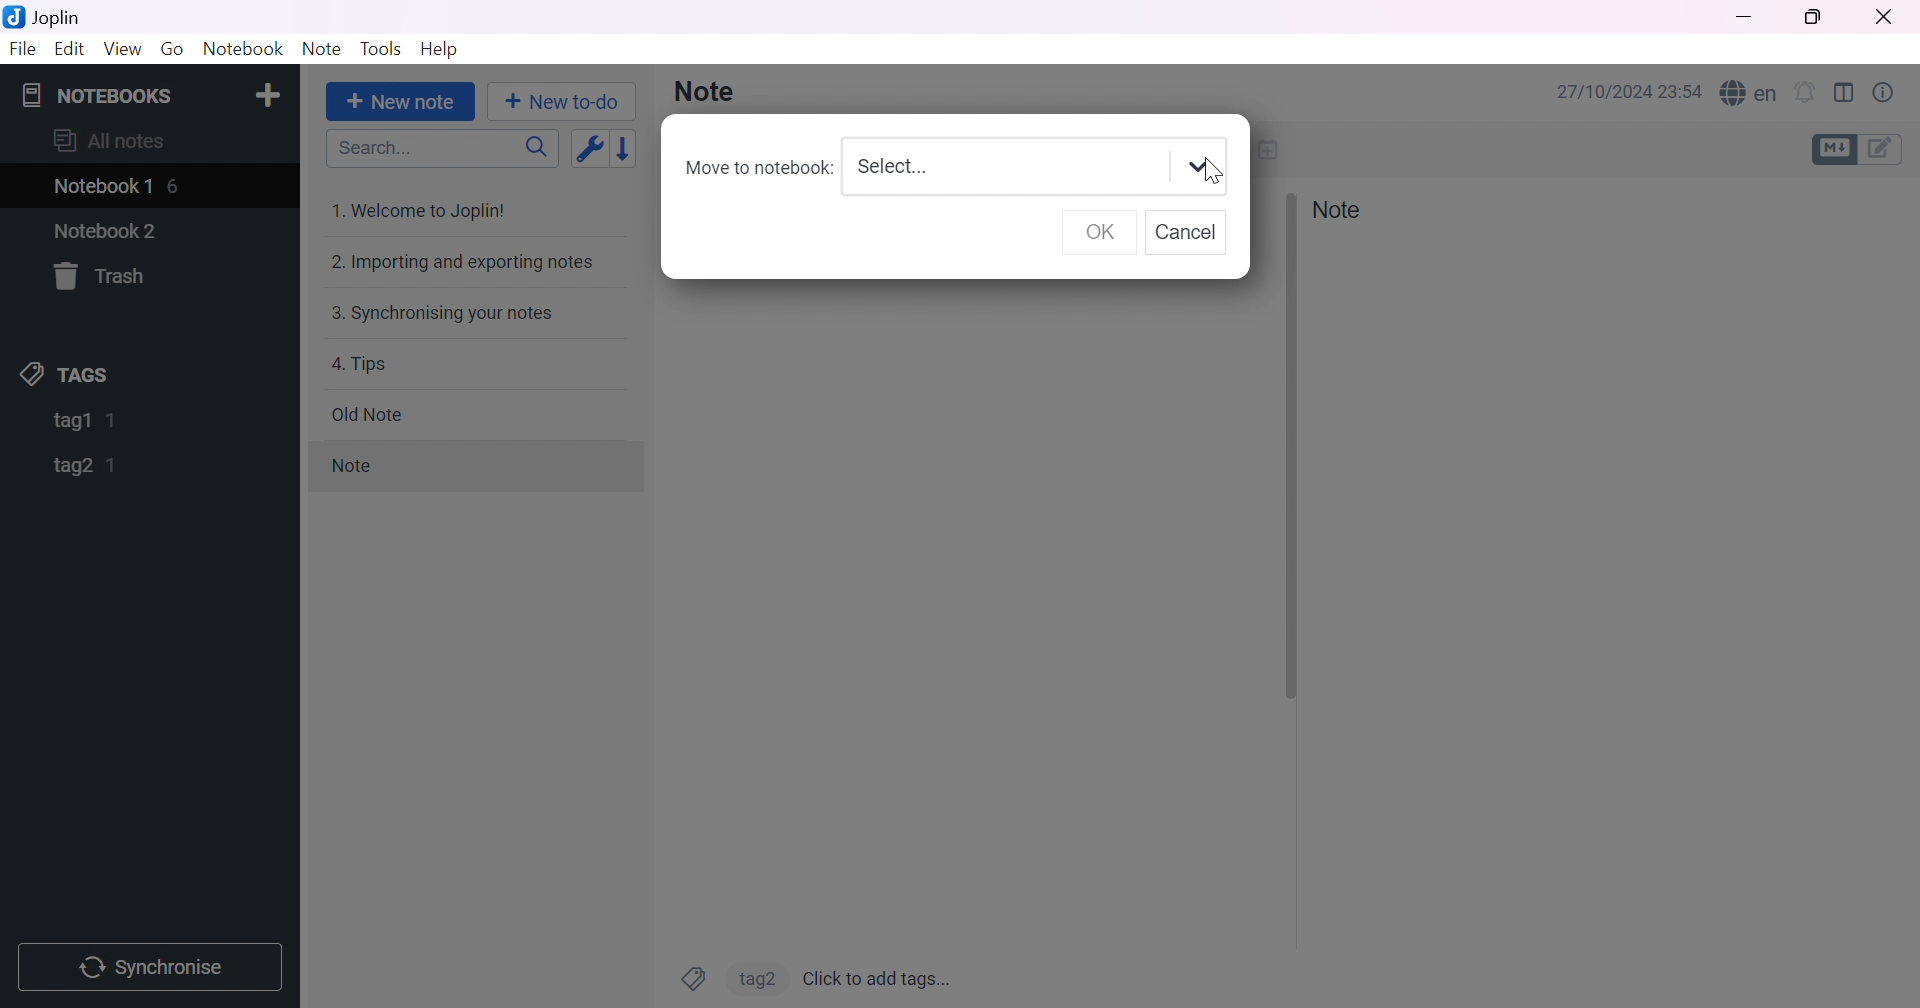 The height and width of the screenshot is (1008, 1920). Describe the element at coordinates (74, 466) in the screenshot. I see `tag2` at that location.